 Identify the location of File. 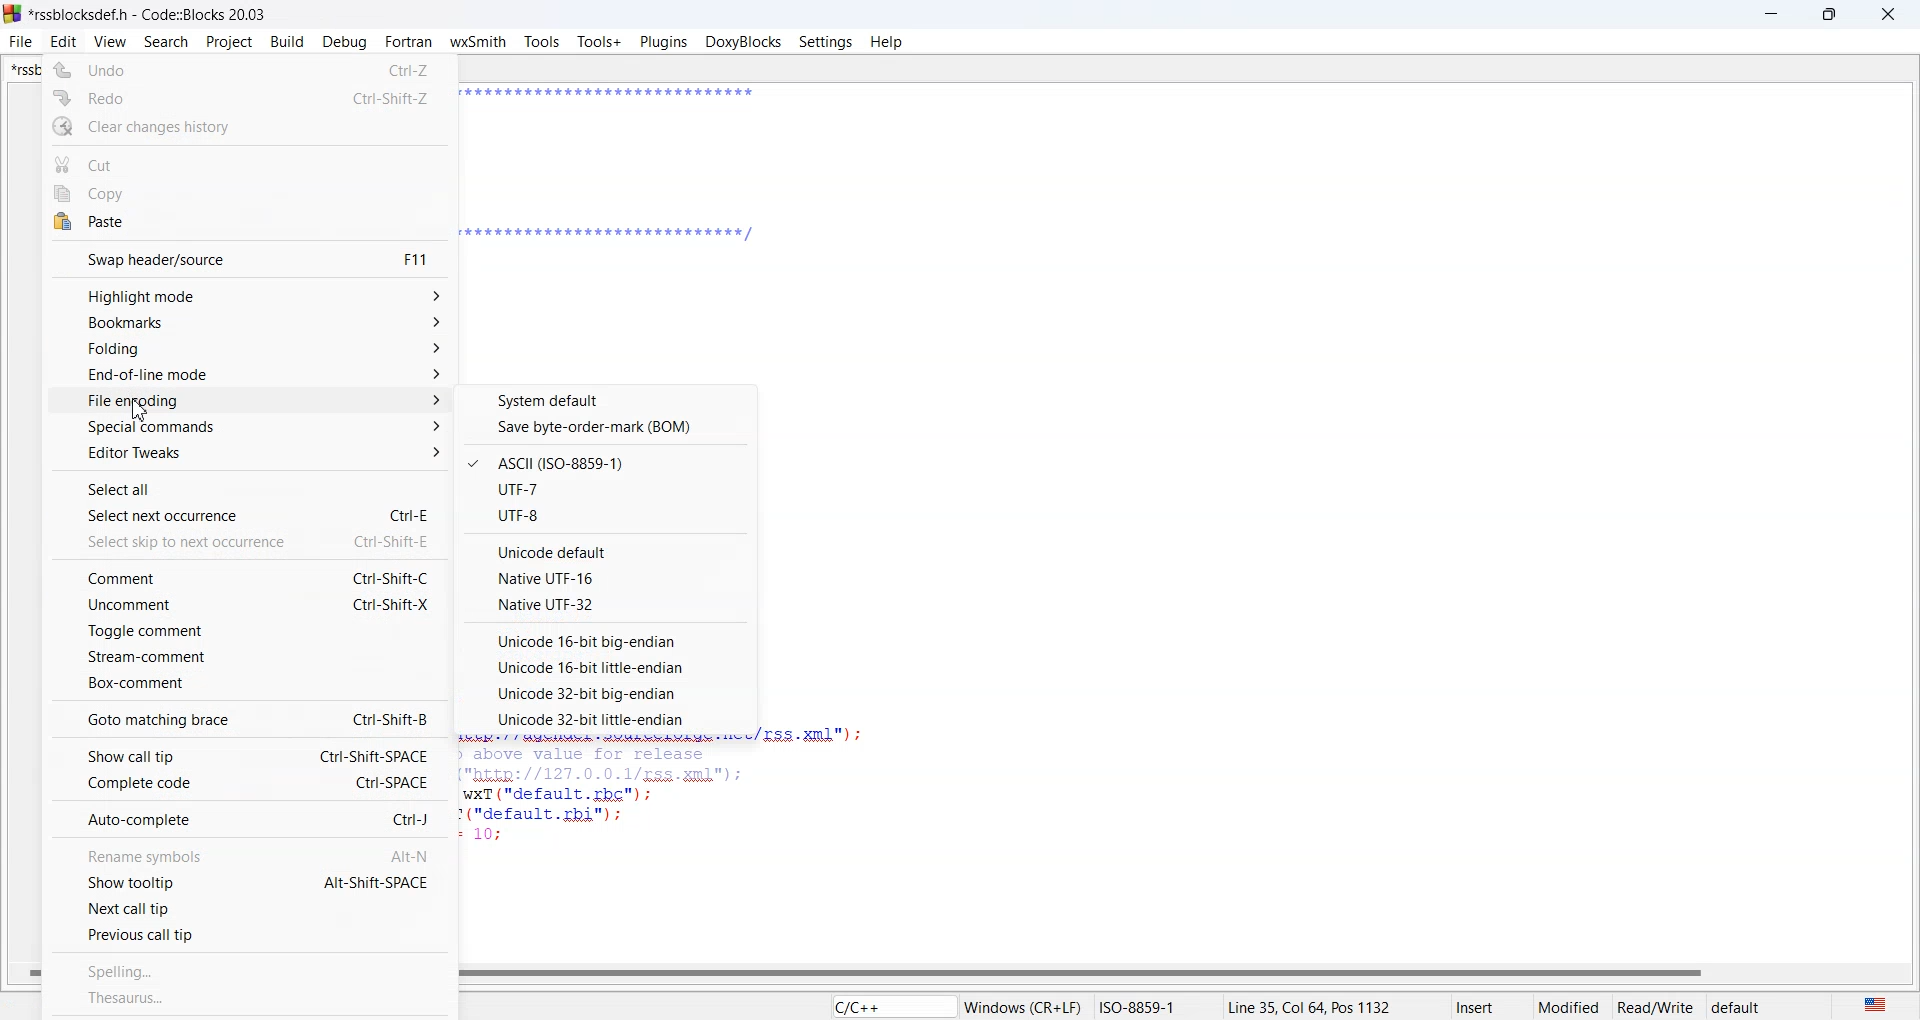
(21, 41).